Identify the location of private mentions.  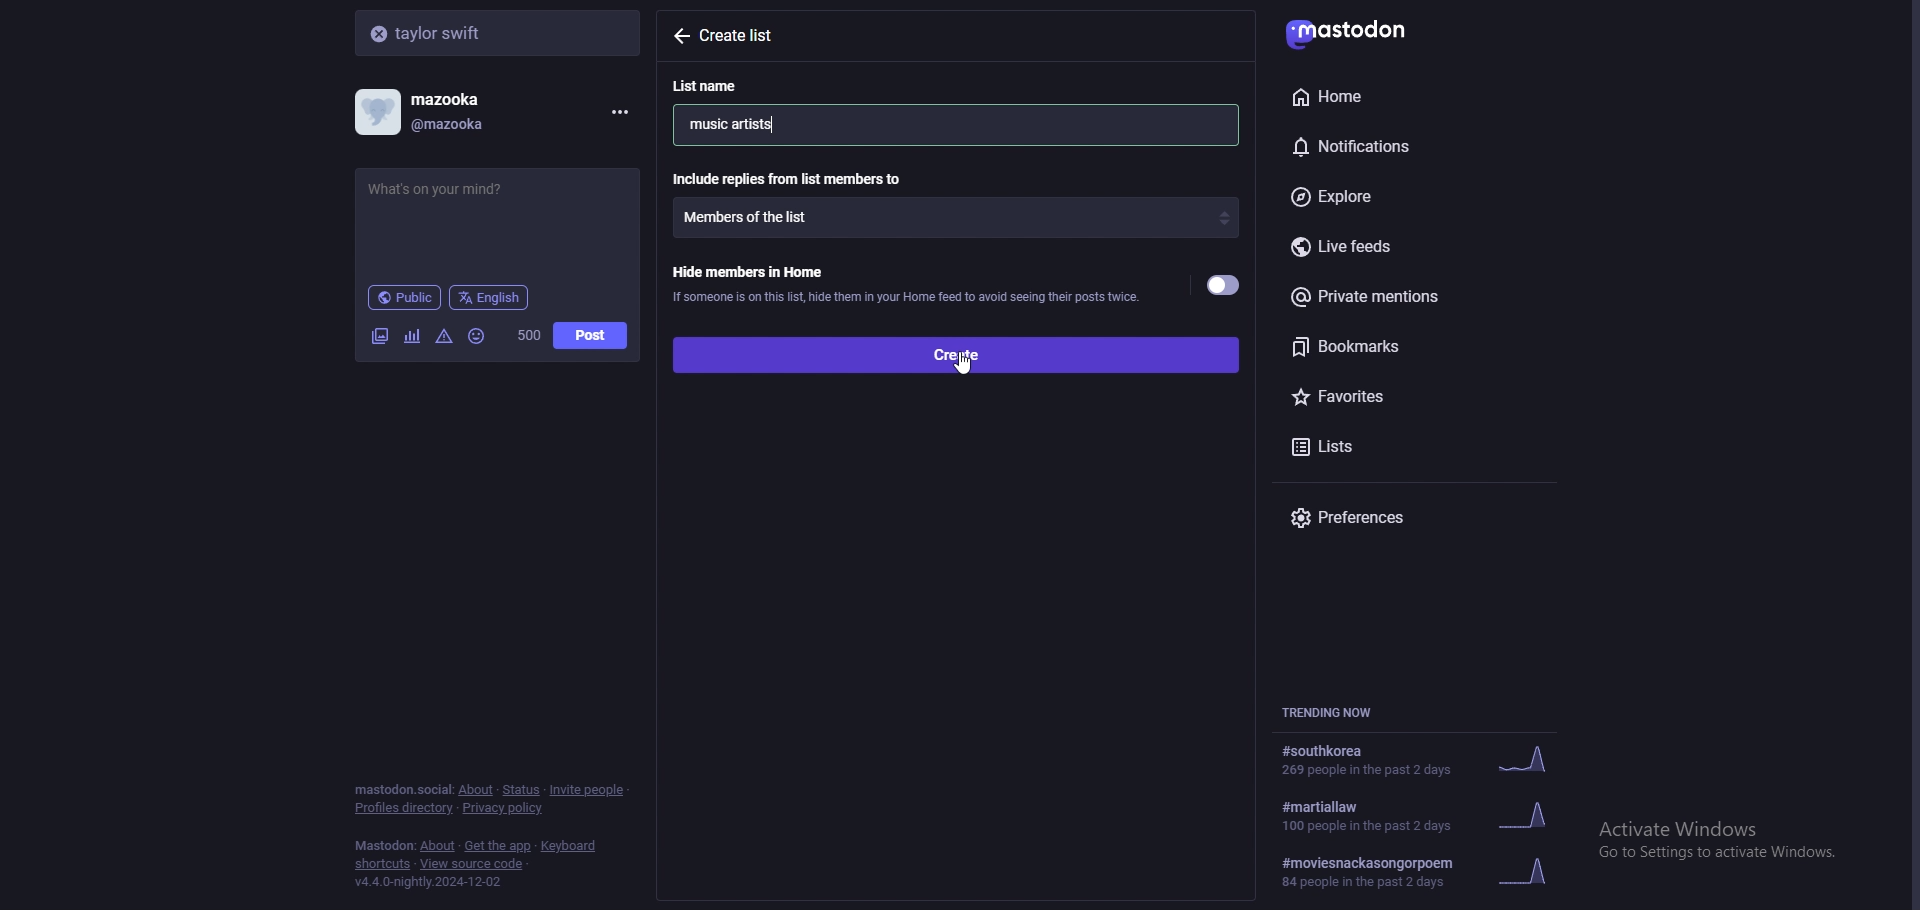
(1412, 296).